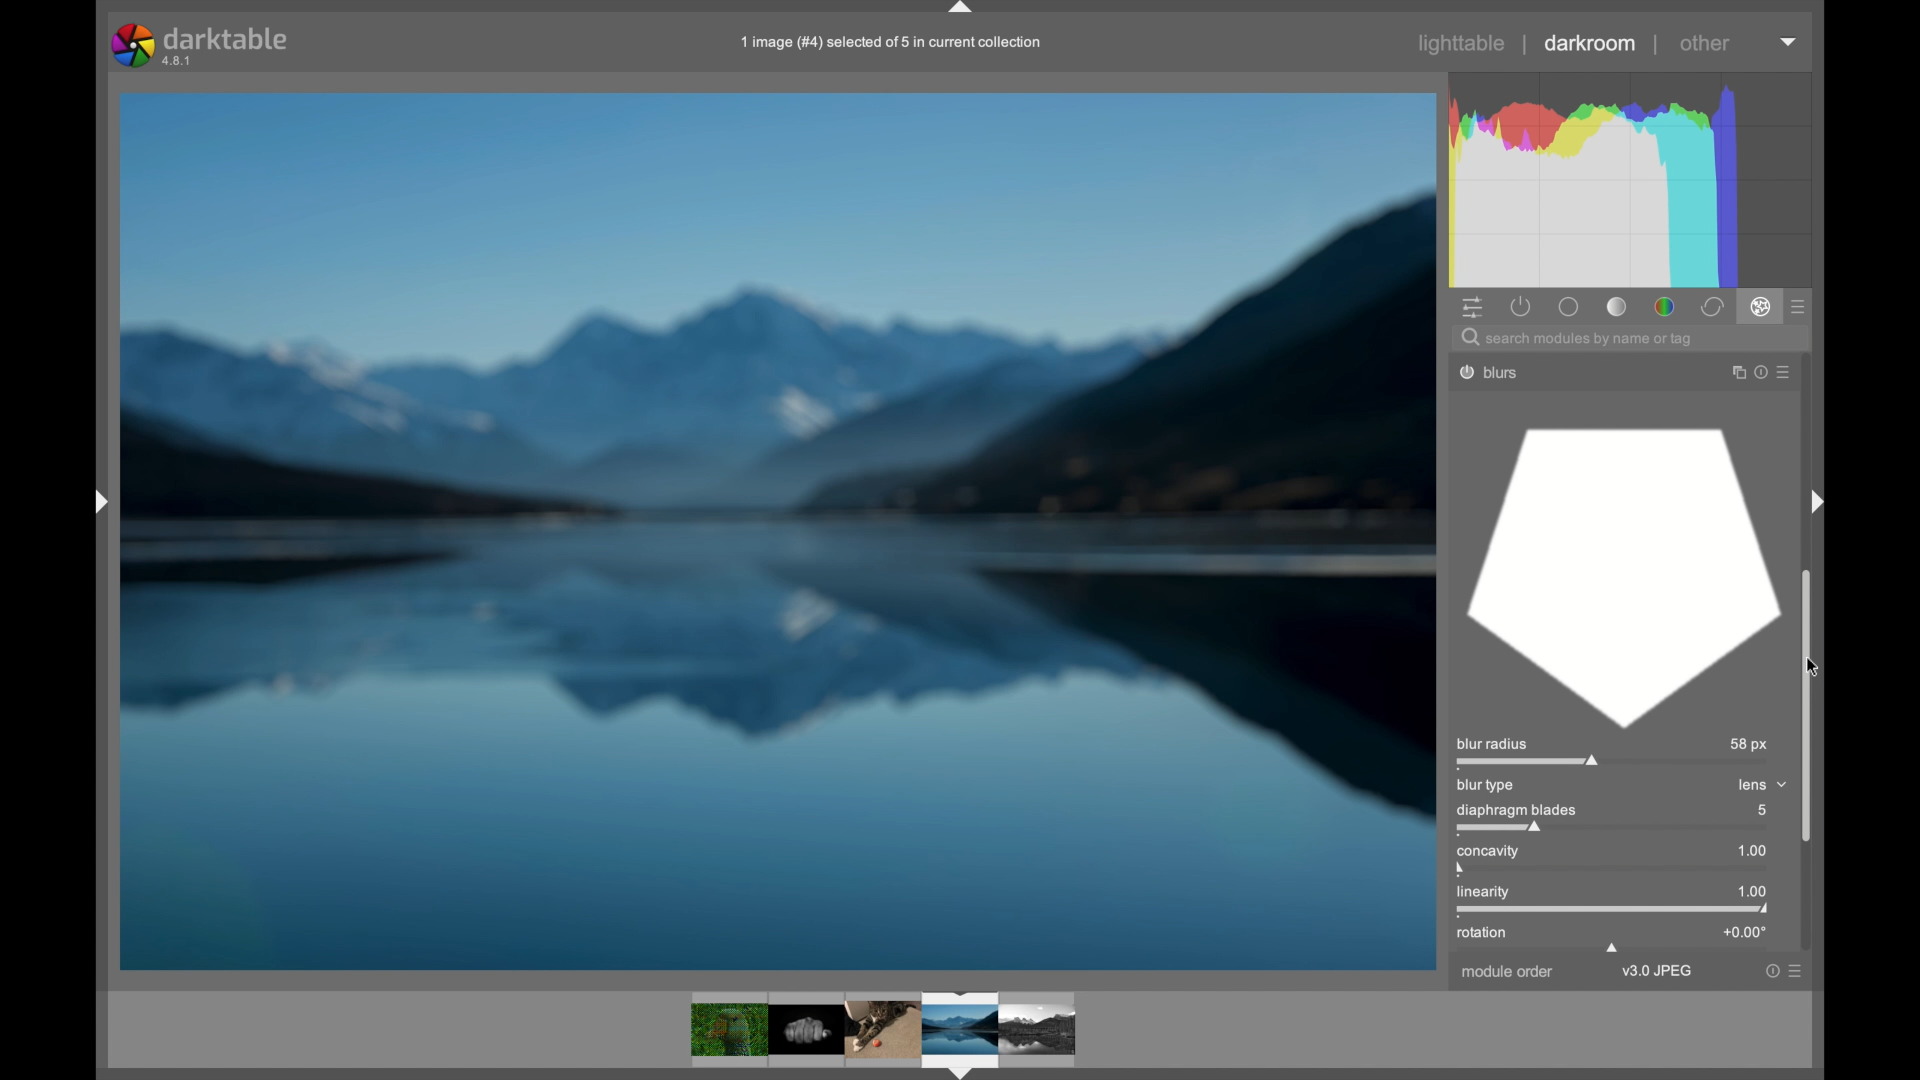  I want to click on slider, so click(1613, 870).